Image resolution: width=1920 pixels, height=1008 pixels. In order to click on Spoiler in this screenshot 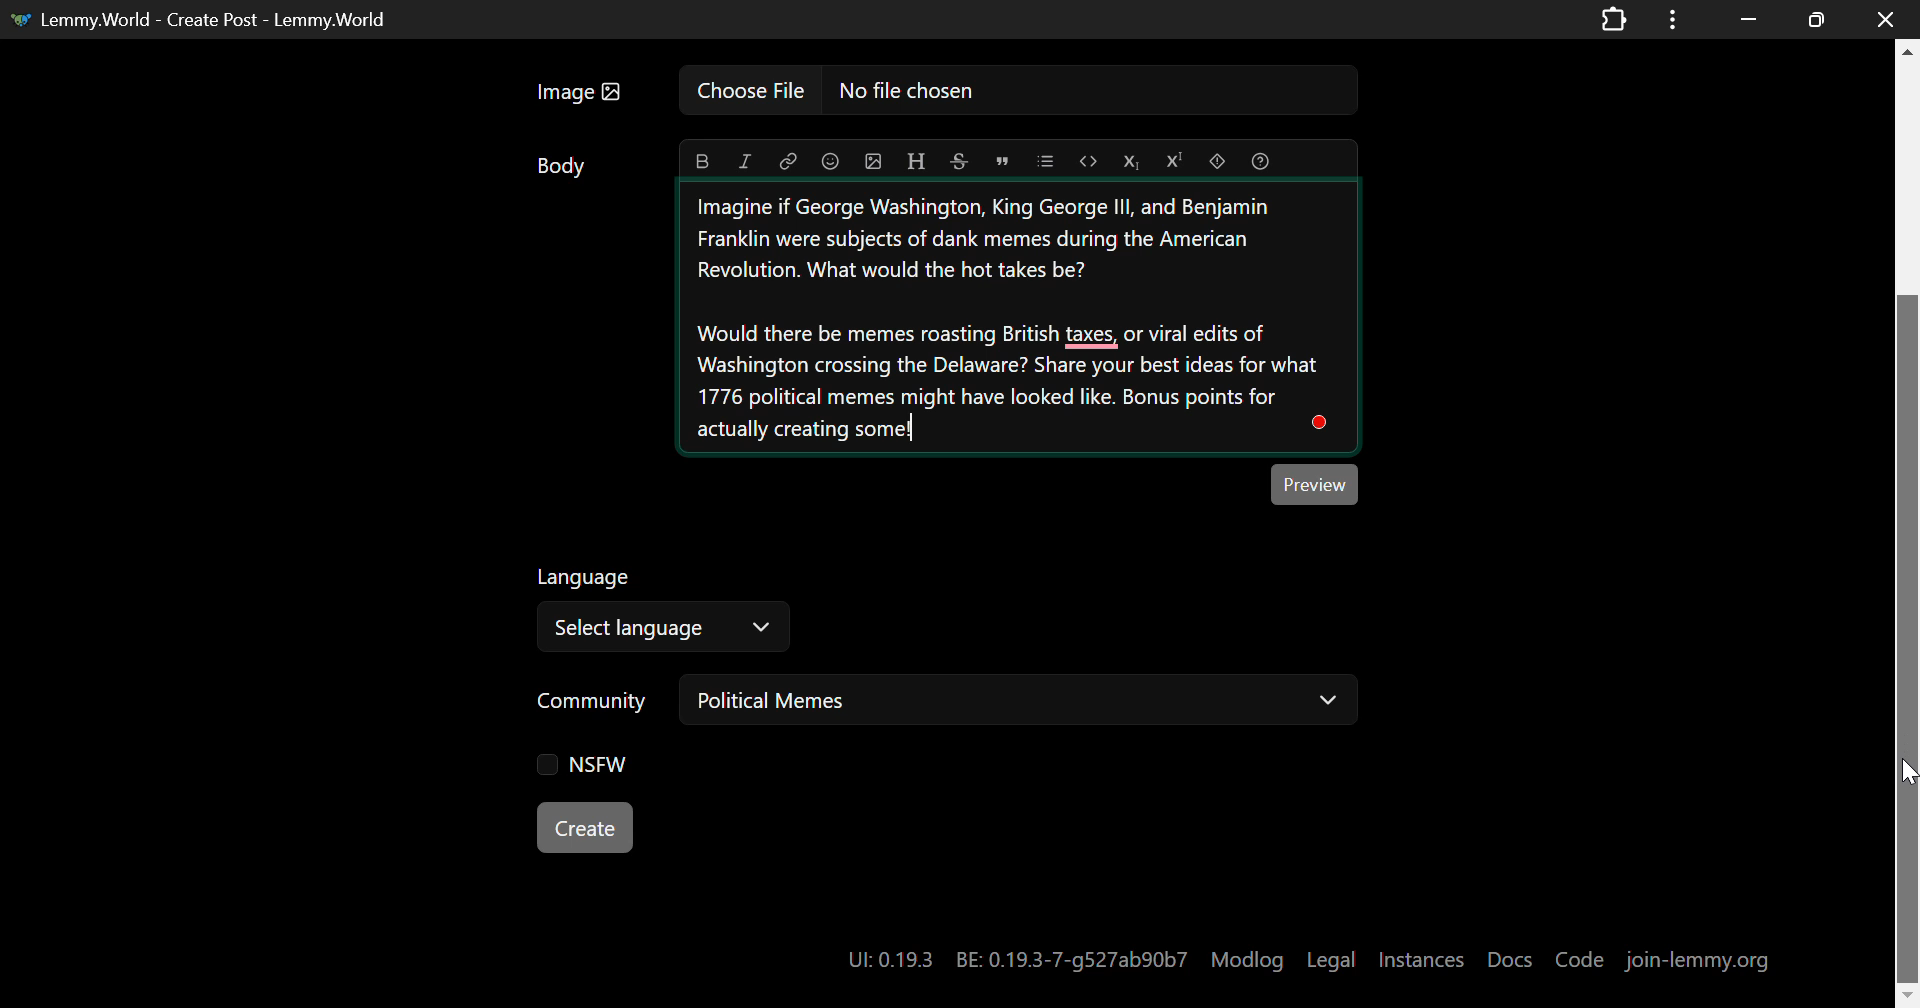, I will do `click(1218, 162)`.